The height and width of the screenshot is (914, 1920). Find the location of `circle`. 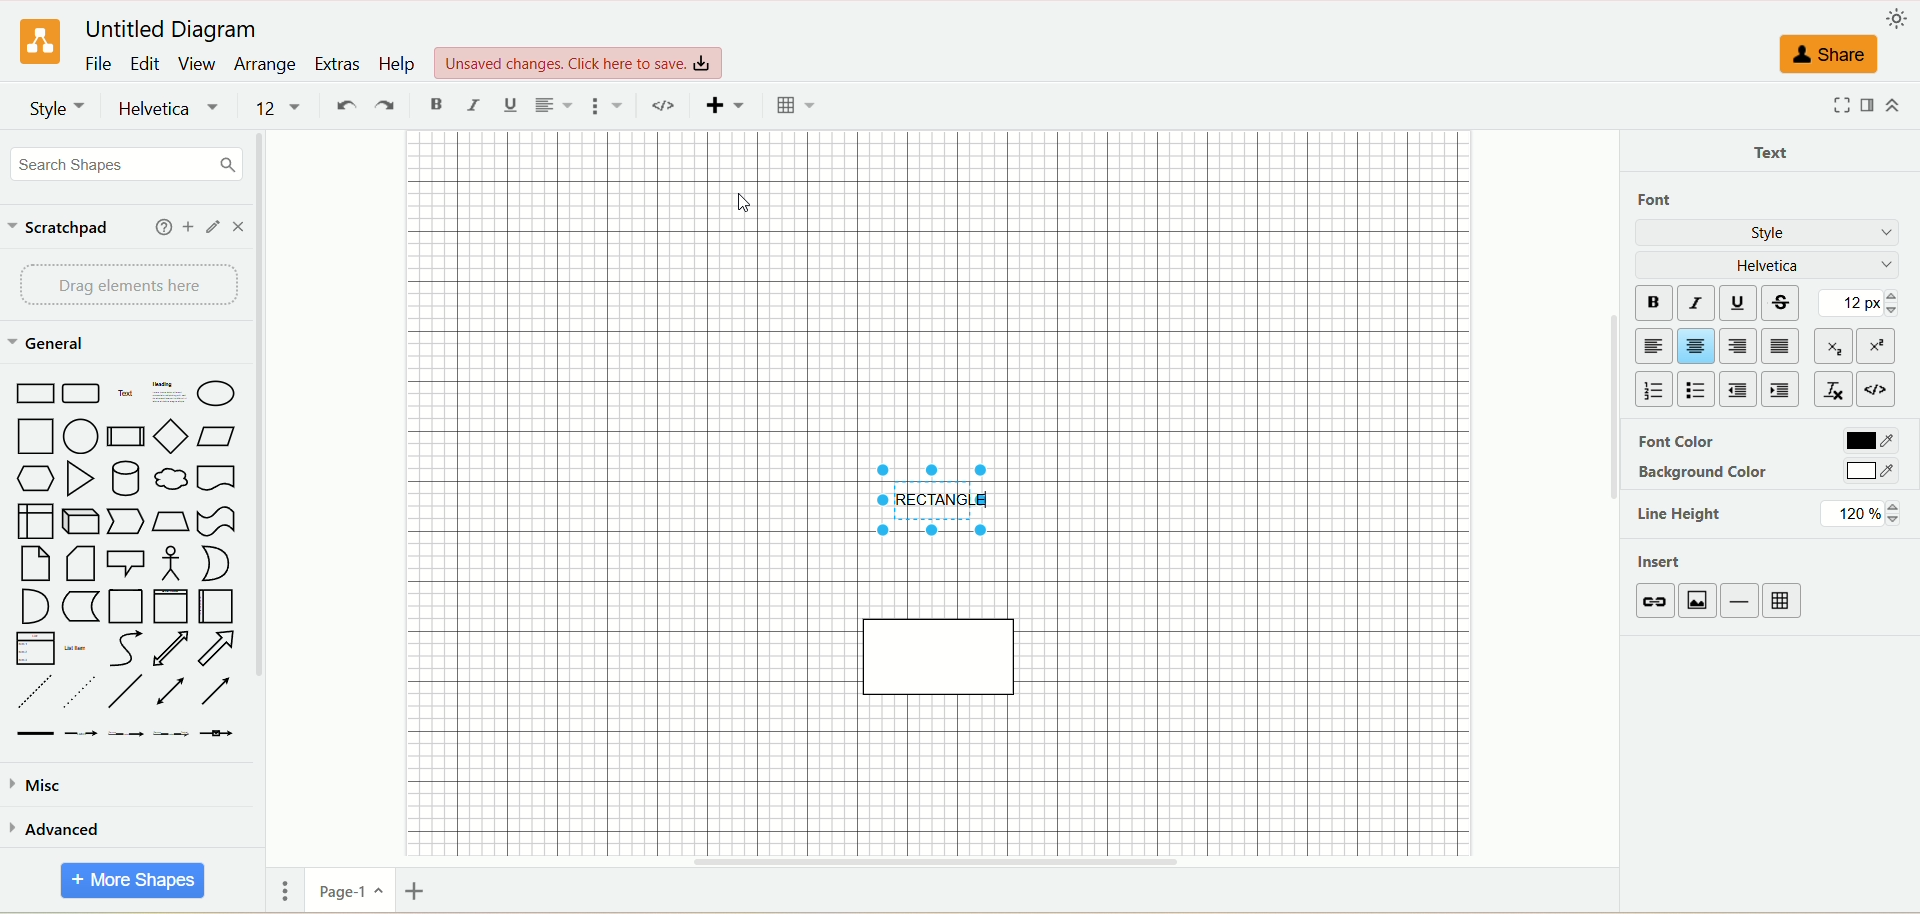

circle is located at coordinates (81, 436).